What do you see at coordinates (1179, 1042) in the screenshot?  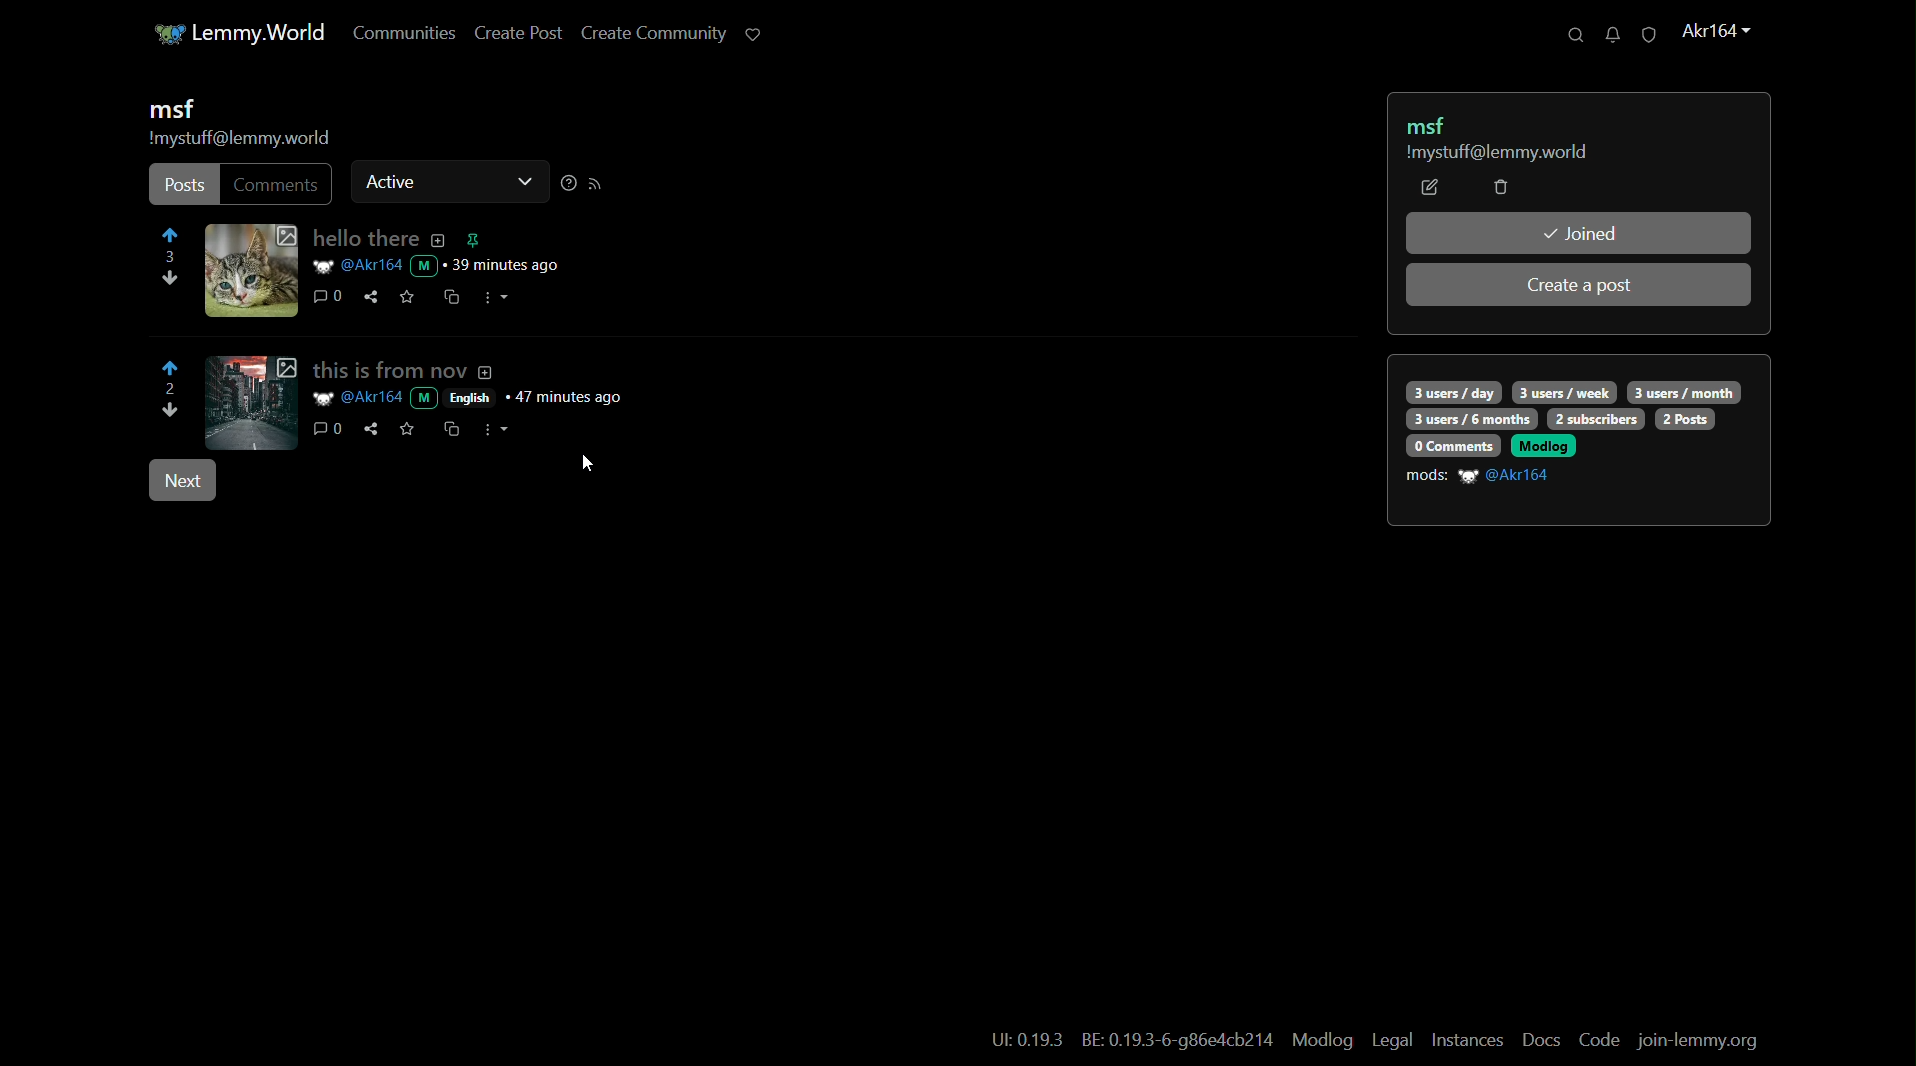 I see `text` at bounding box center [1179, 1042].